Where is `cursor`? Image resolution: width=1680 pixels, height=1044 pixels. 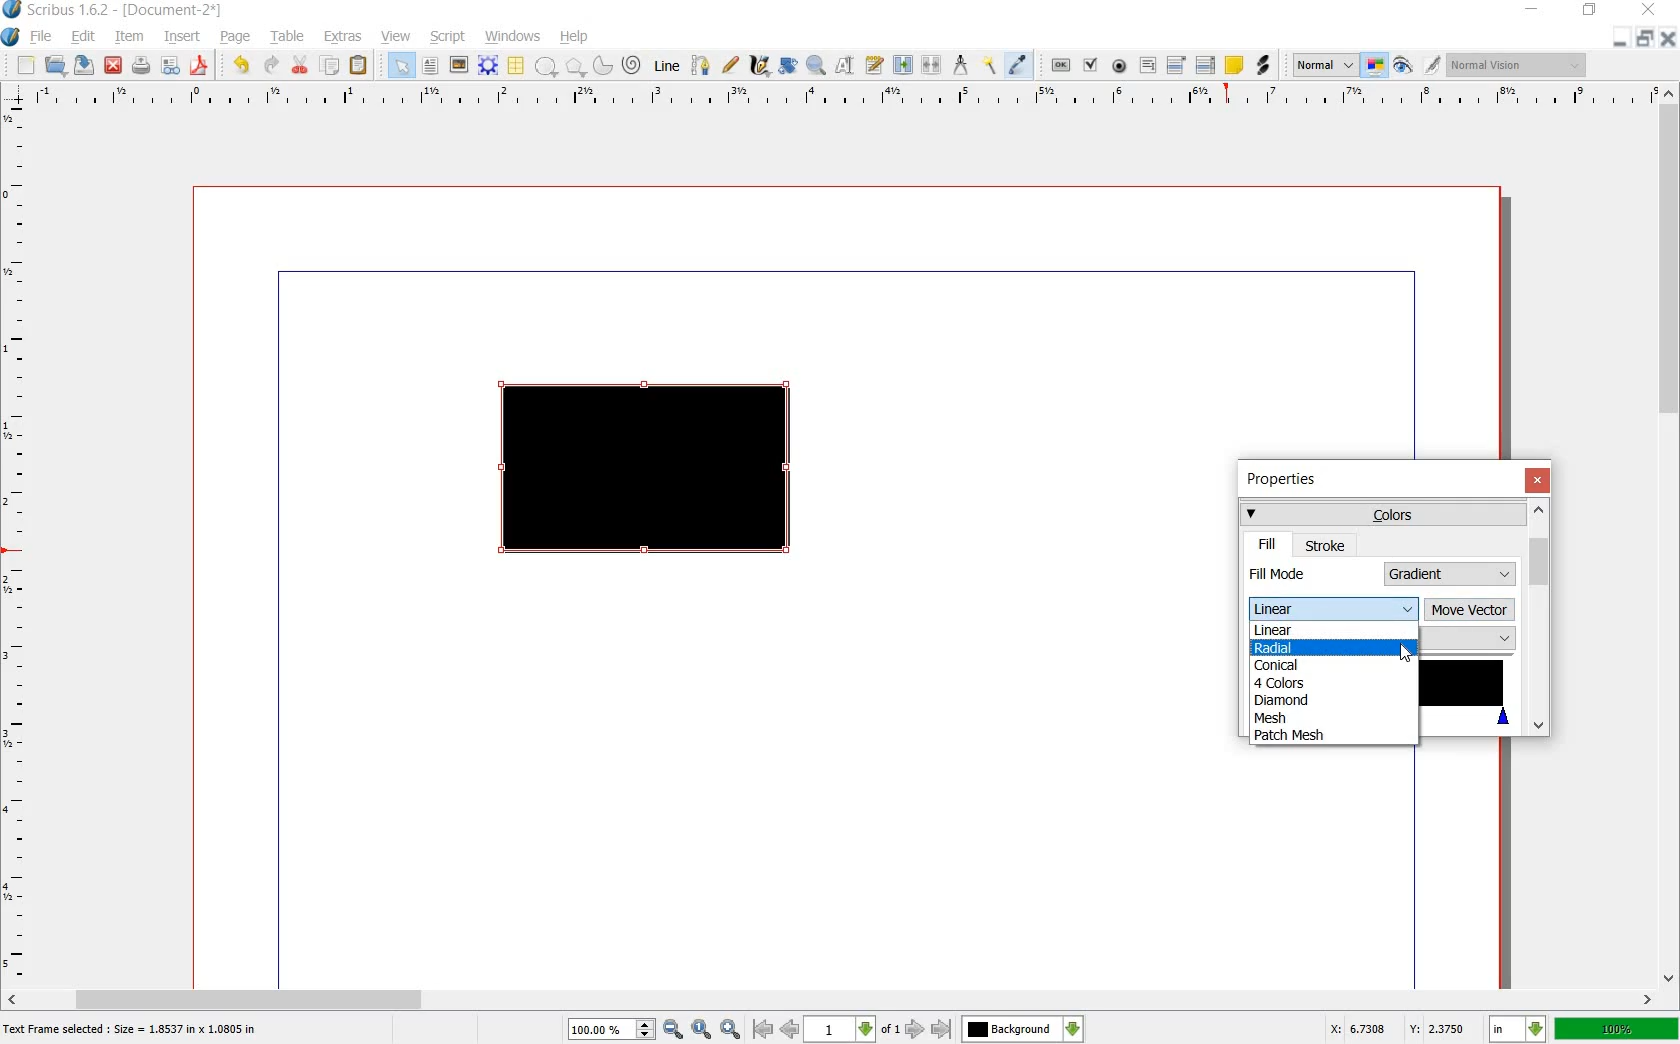 cursor is located at coordinates (1405, 655).